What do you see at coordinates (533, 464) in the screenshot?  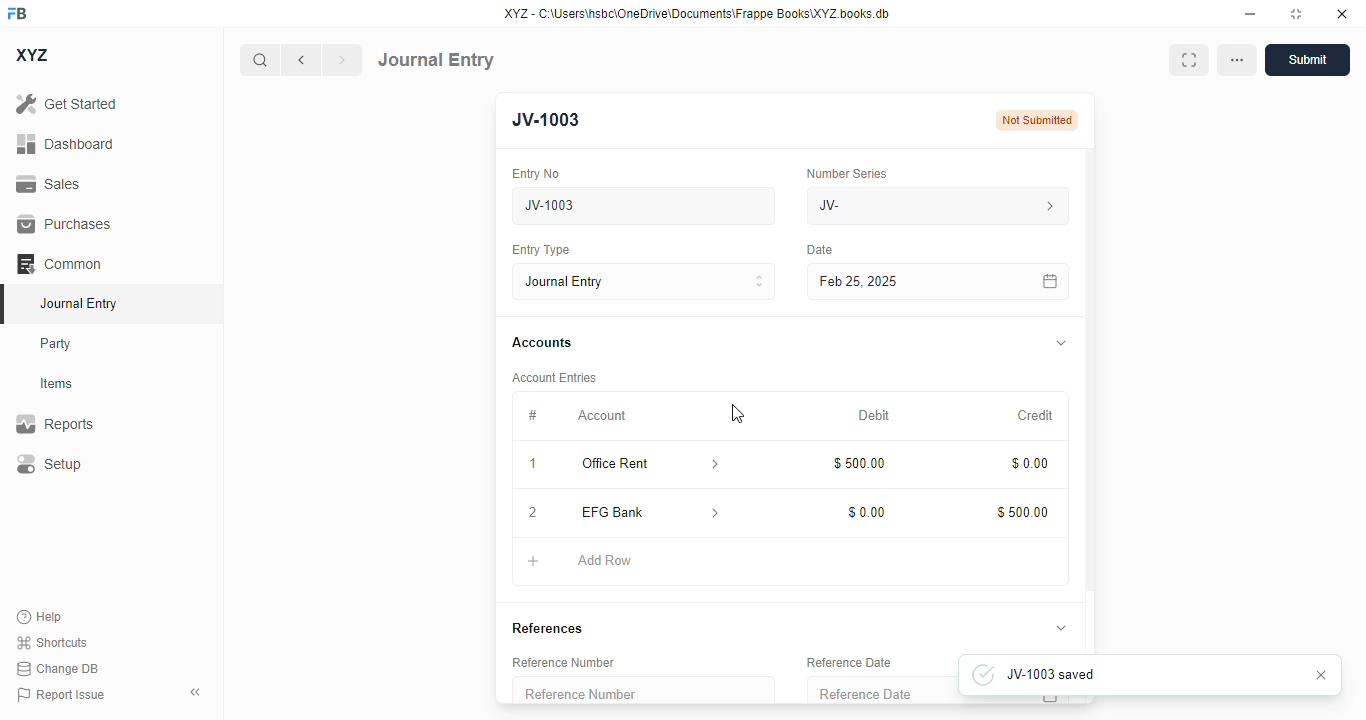 I see `1` at bounding box center [533, 464].